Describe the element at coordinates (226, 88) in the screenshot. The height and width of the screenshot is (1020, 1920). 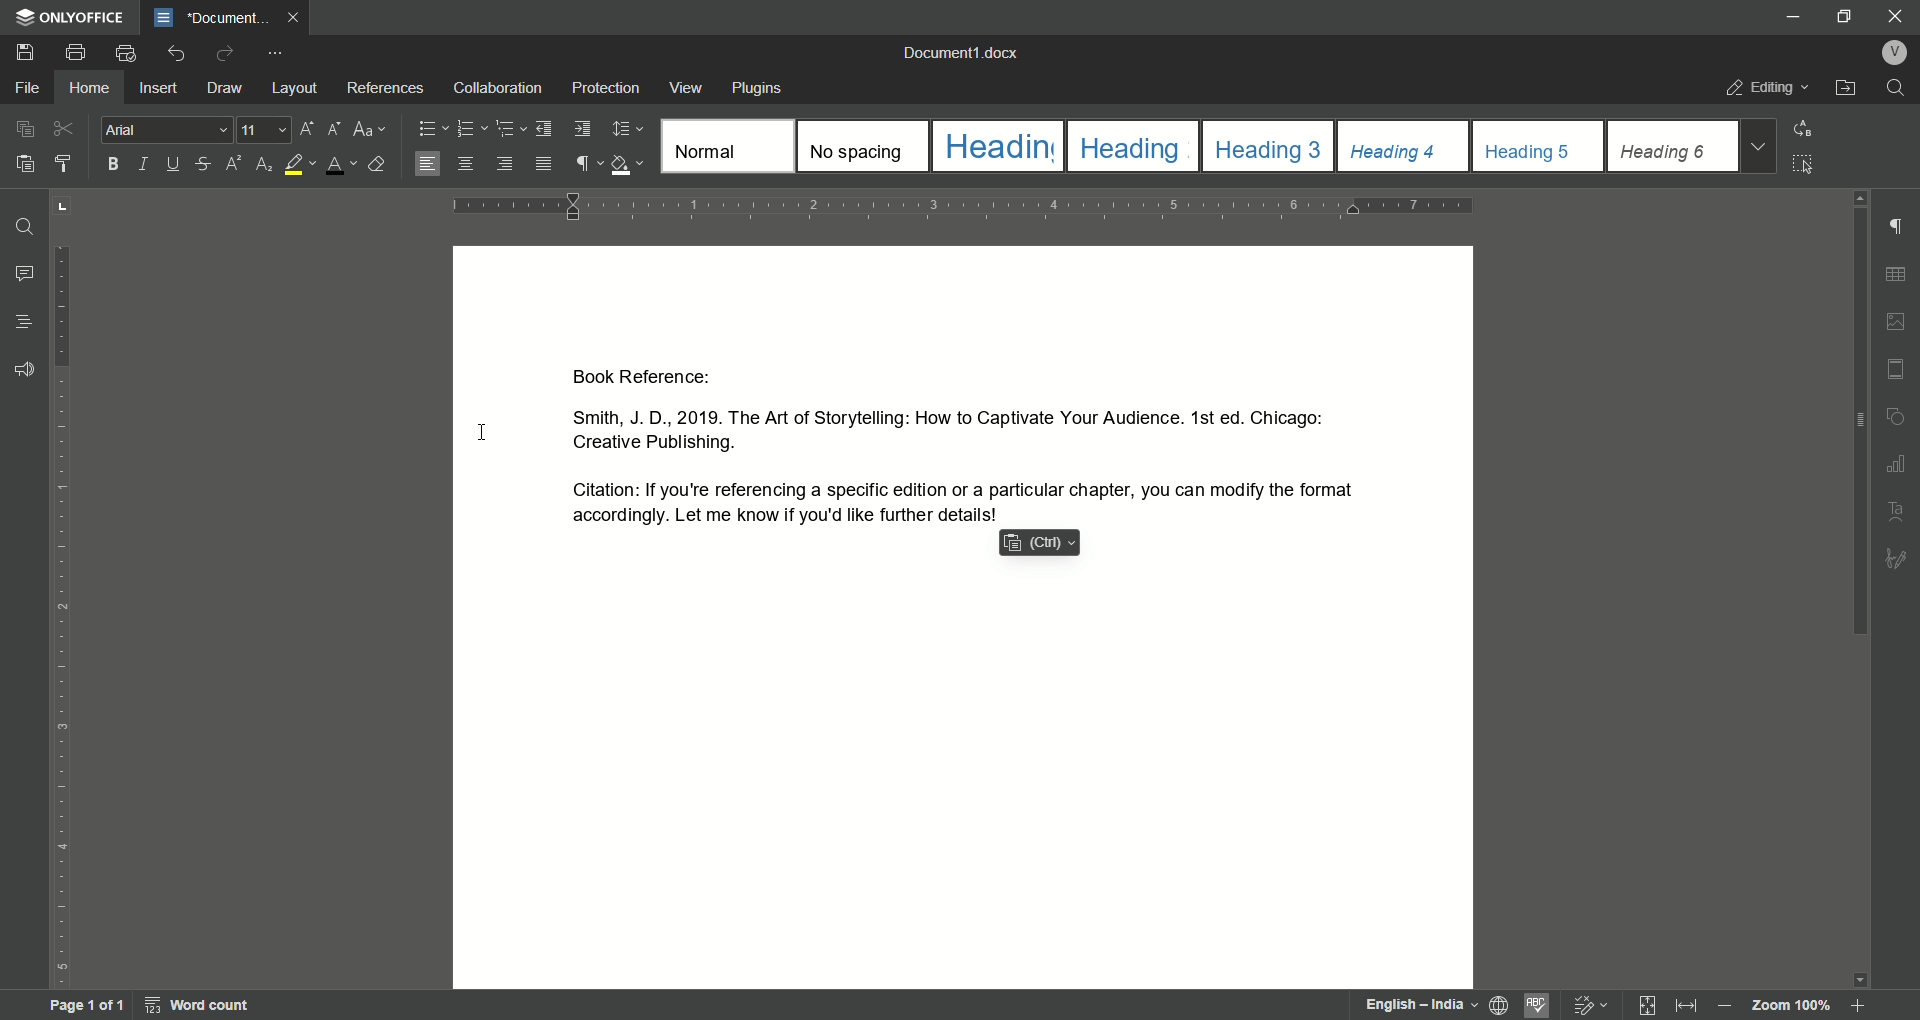
I see `draw` at that location.